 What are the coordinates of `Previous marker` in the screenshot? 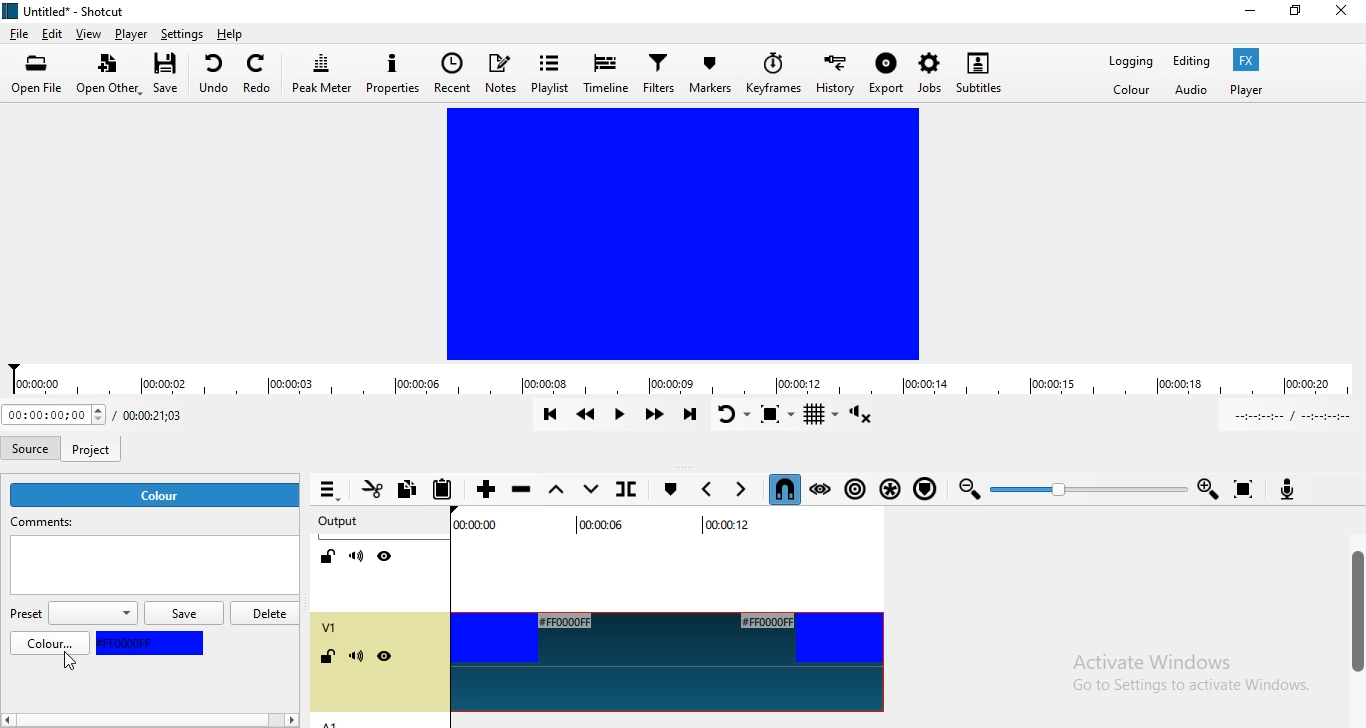 It's located at (710, 485).